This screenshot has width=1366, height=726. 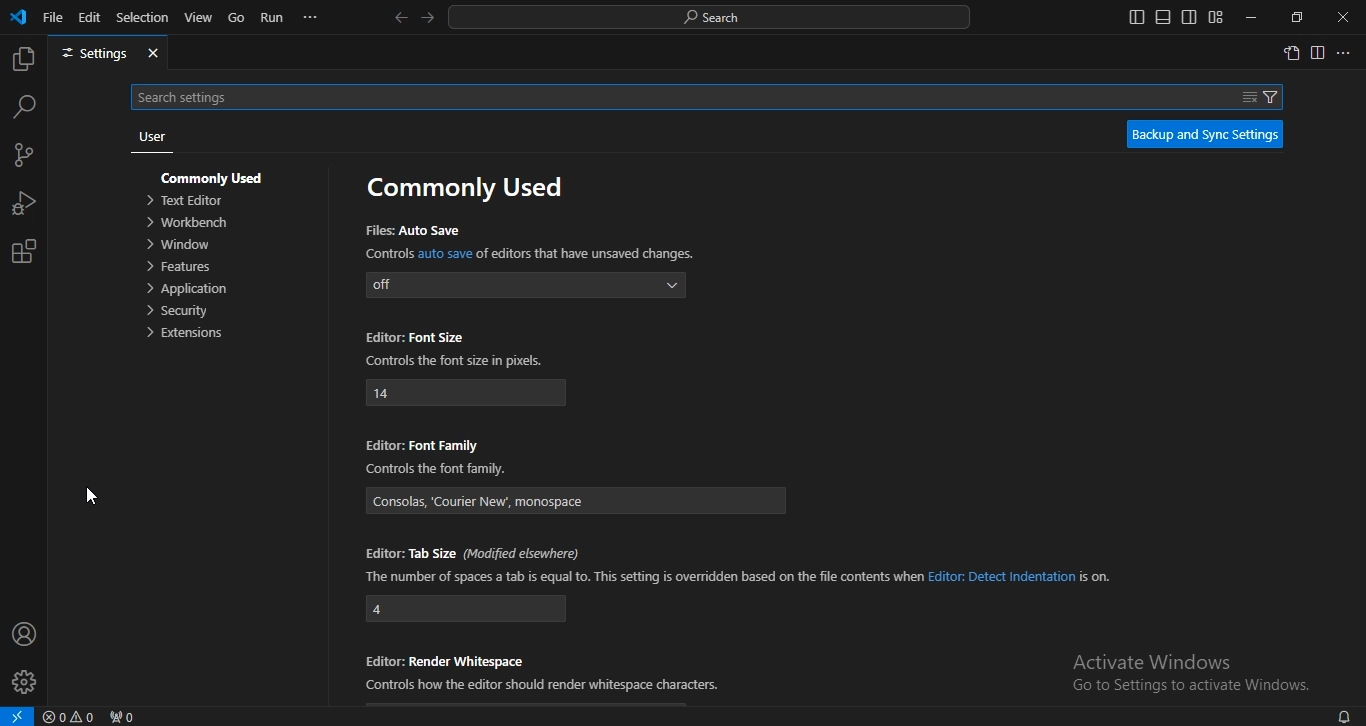 What do you see at coordinates (1215, 17) in the screenshot?
I see `customize layout` at bounding box center [1215, 17].